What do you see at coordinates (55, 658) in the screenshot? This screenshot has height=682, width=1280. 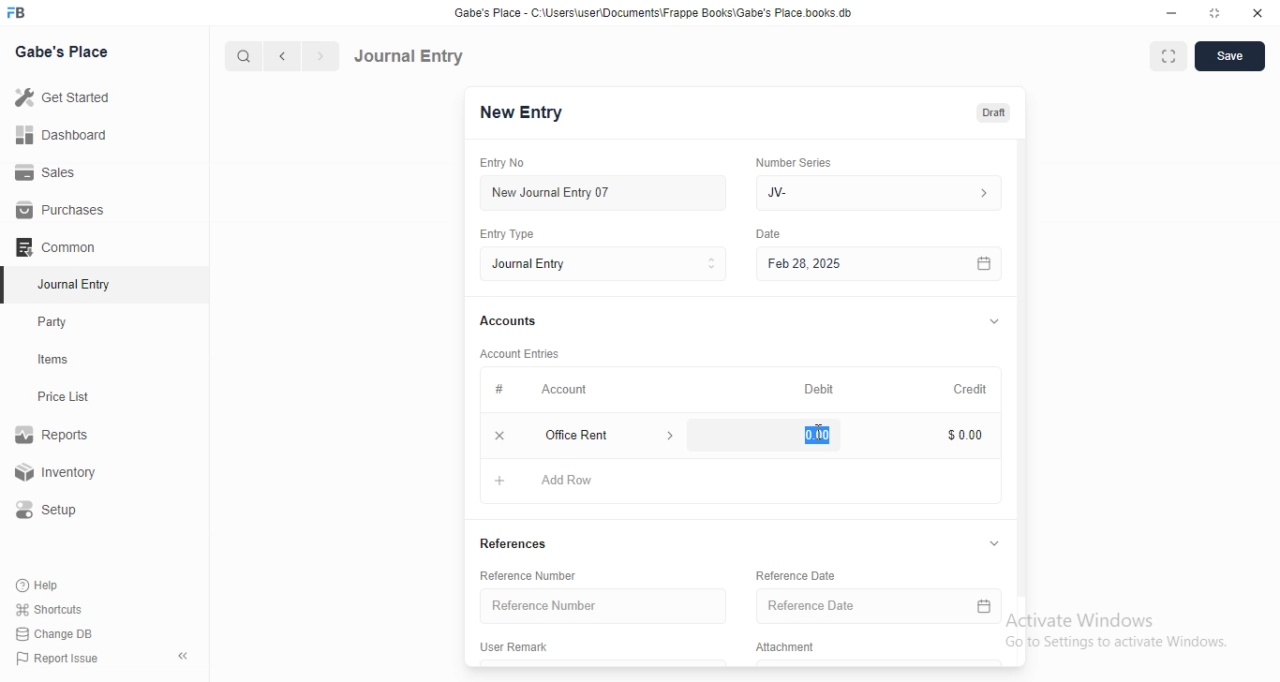 I see `‘Report Issue` at bounding box center [55, 658].